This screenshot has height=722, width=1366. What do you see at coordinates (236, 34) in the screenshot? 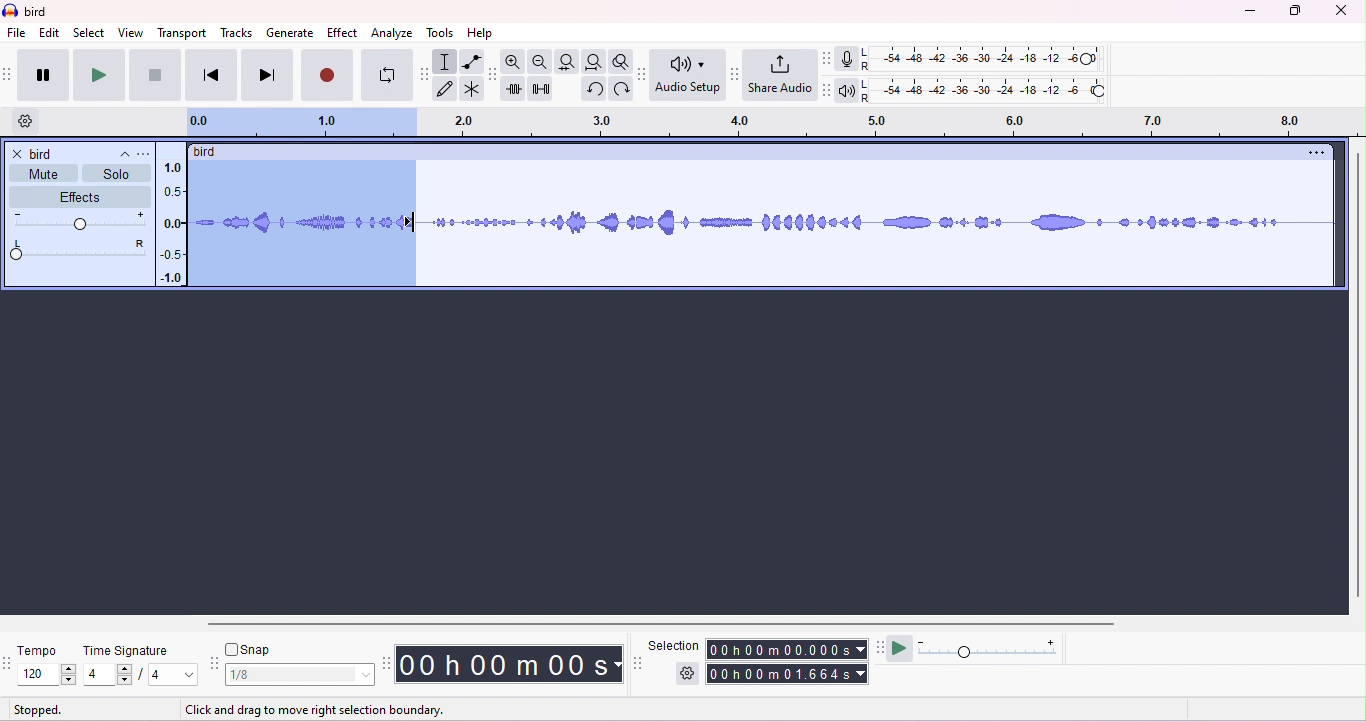
I see `tracks` at bounding box center [236, 34].